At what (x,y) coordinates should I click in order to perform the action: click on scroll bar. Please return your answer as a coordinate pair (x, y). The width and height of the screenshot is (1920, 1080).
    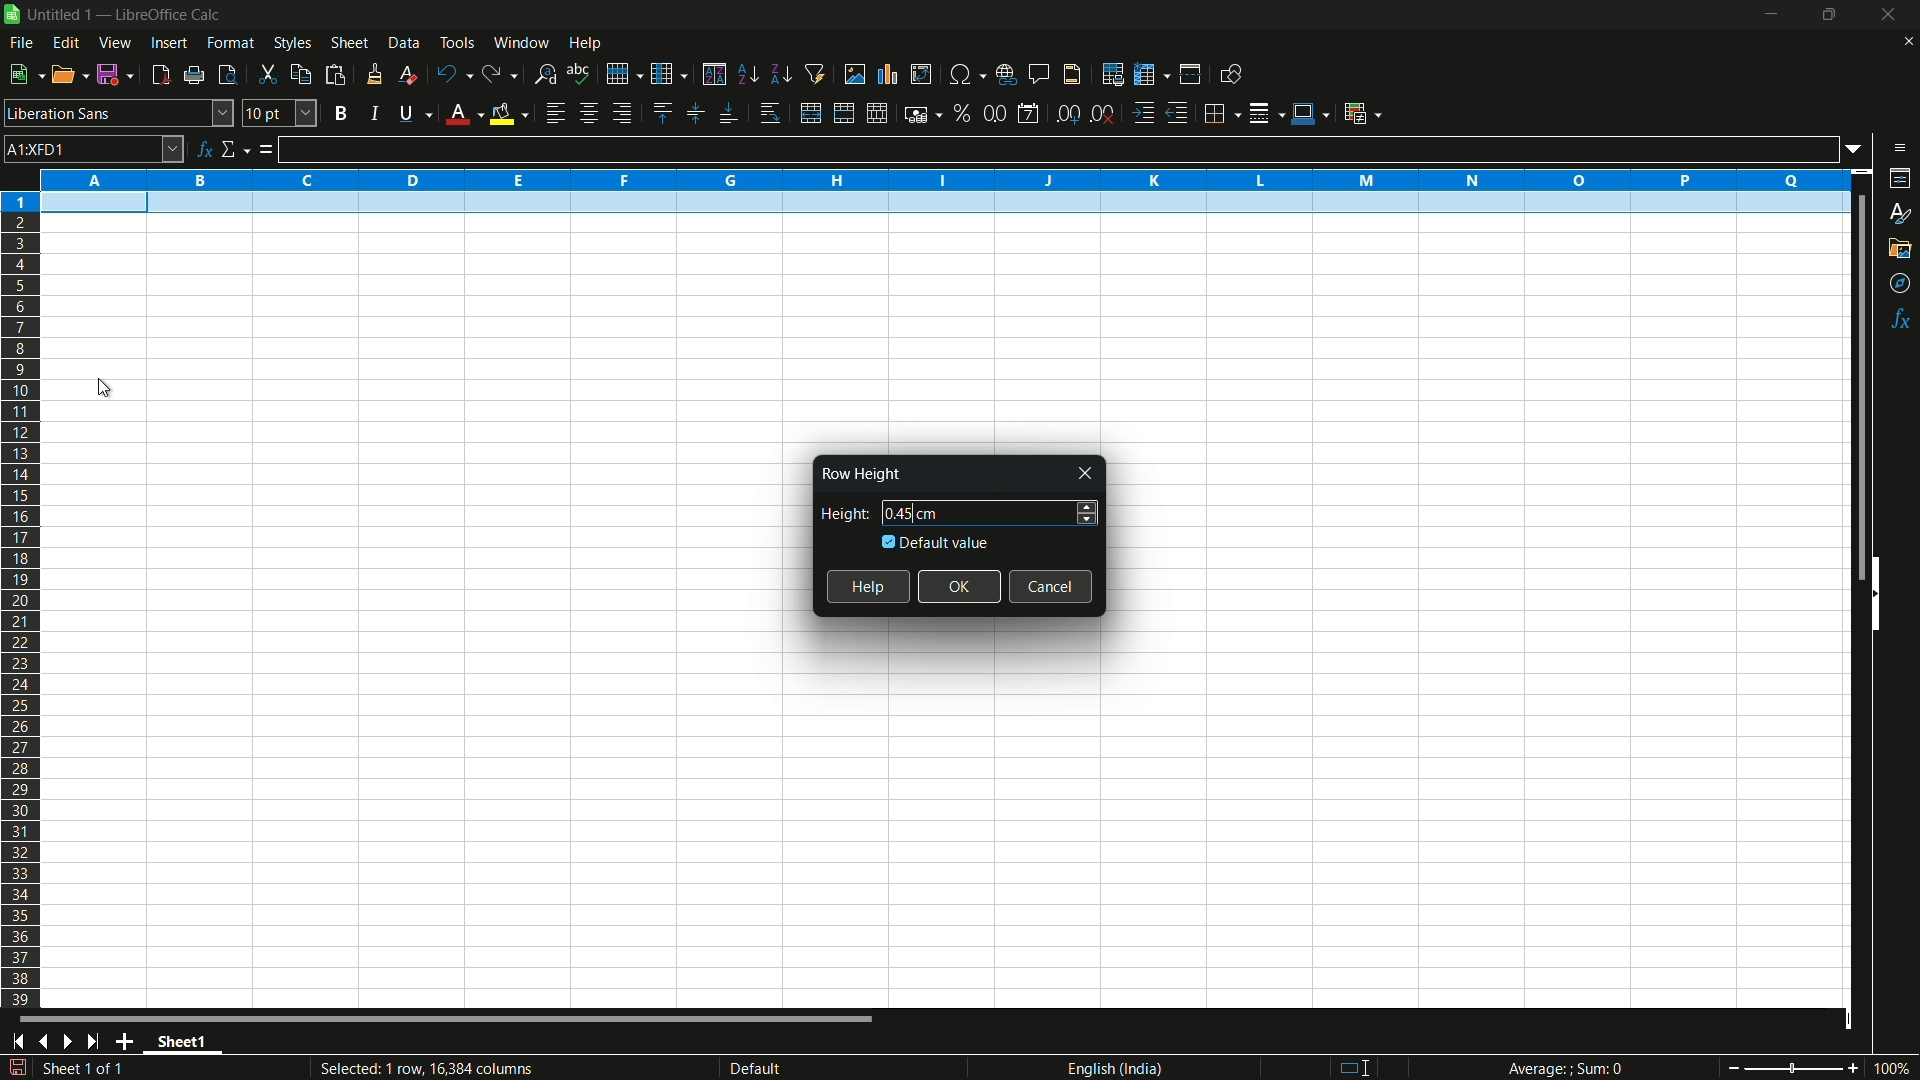
    Looking at the image, I should click on (448, 1022).